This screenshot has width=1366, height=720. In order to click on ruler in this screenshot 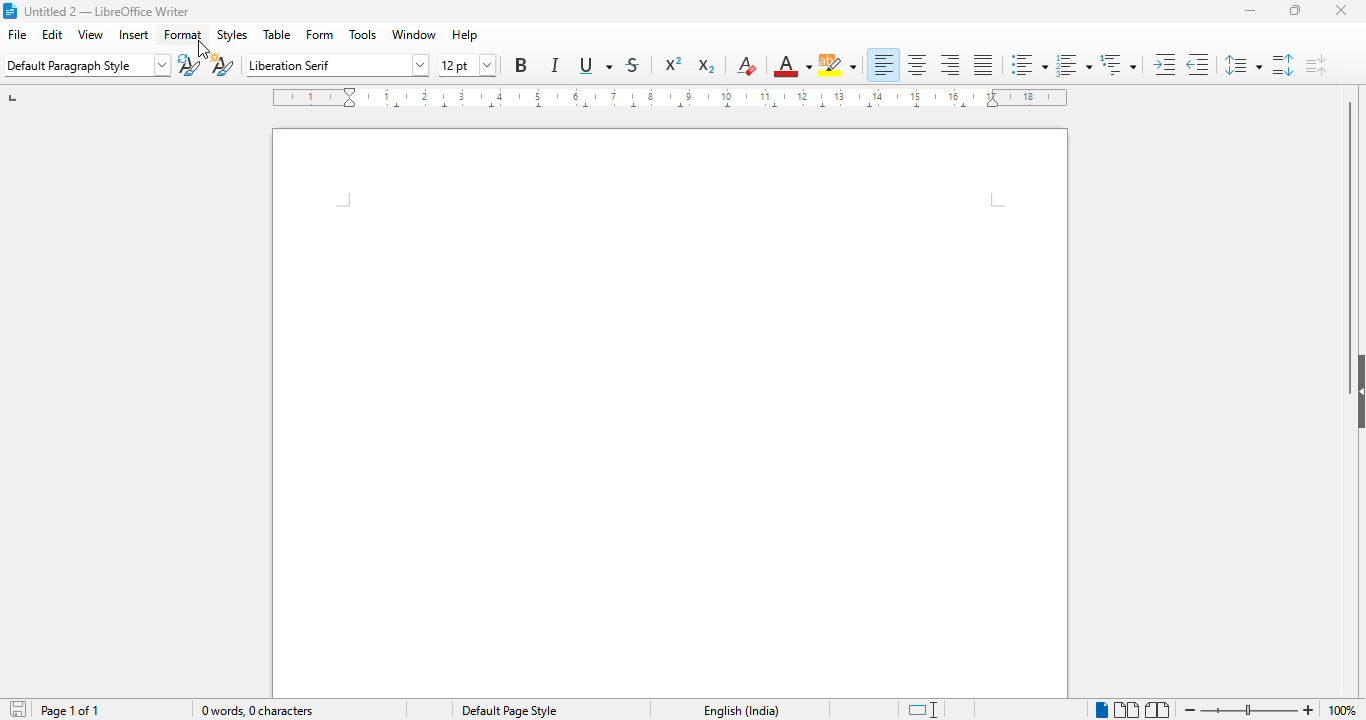, I will do `click(670, 98)`.